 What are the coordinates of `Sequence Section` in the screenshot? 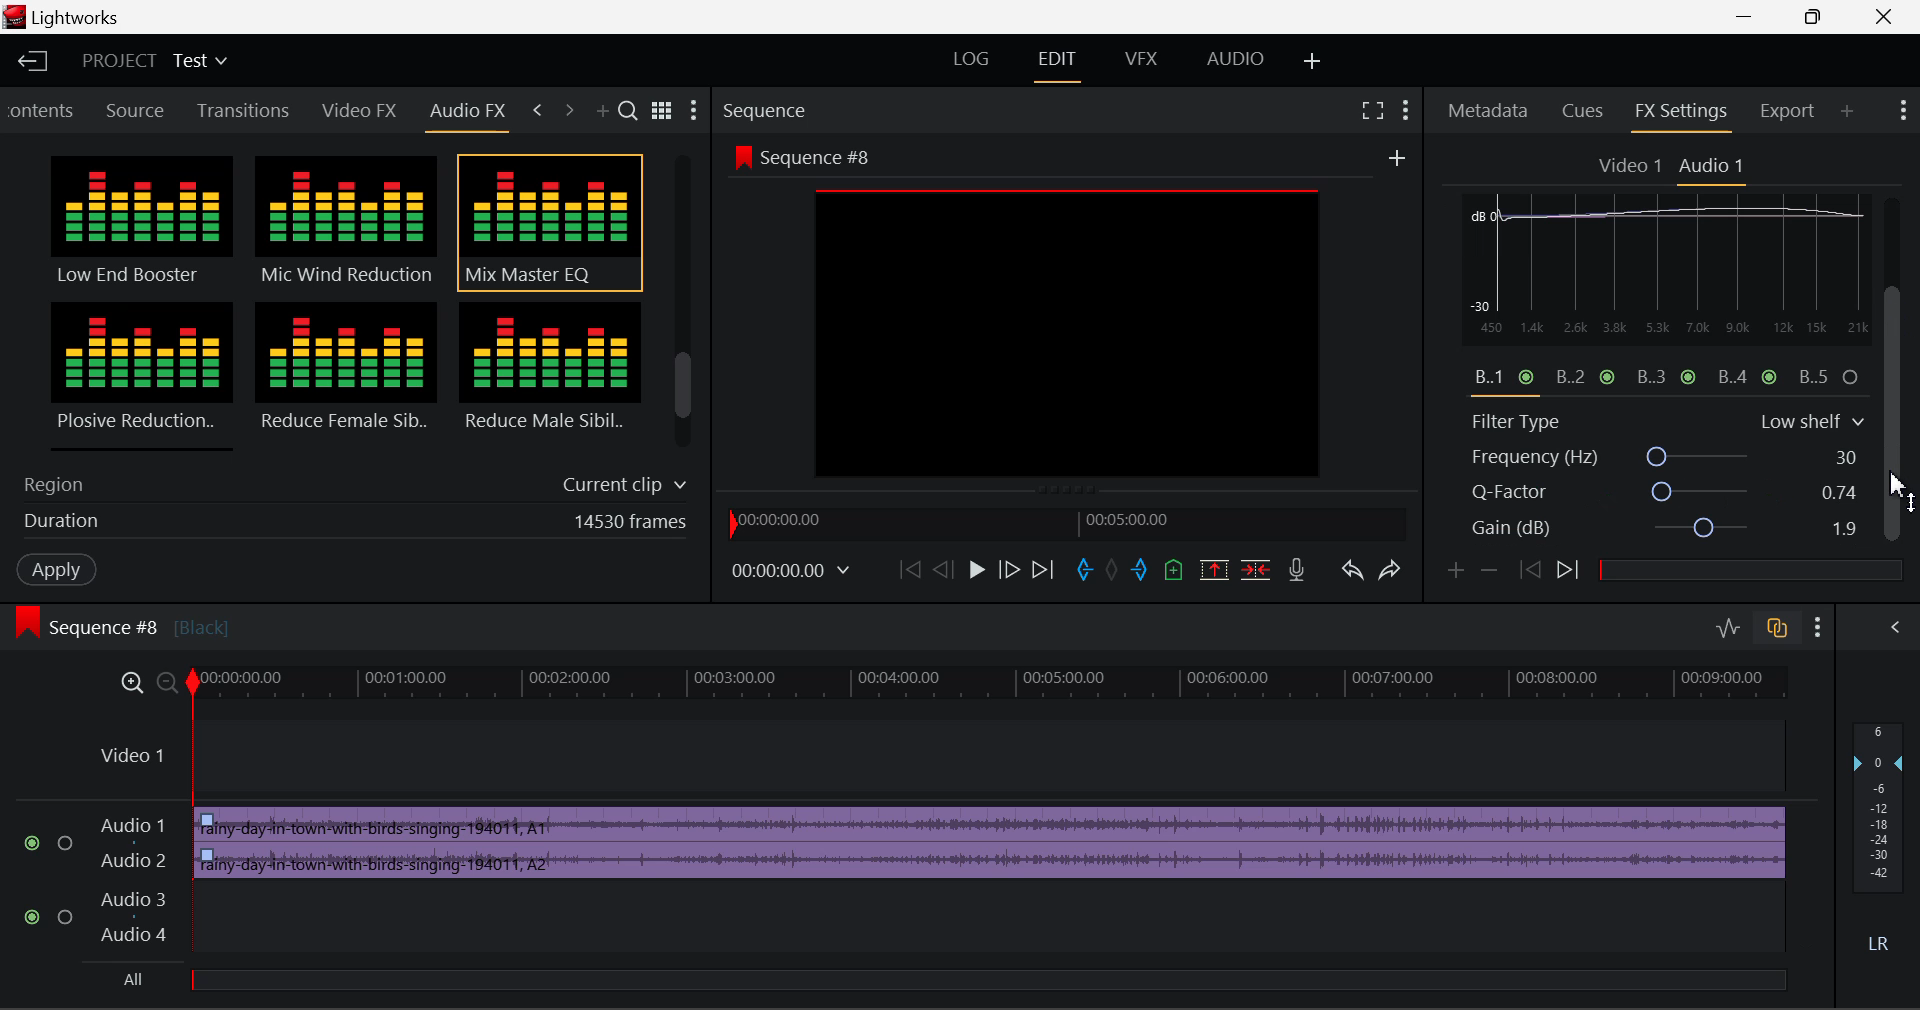 It's located at (824, 109).